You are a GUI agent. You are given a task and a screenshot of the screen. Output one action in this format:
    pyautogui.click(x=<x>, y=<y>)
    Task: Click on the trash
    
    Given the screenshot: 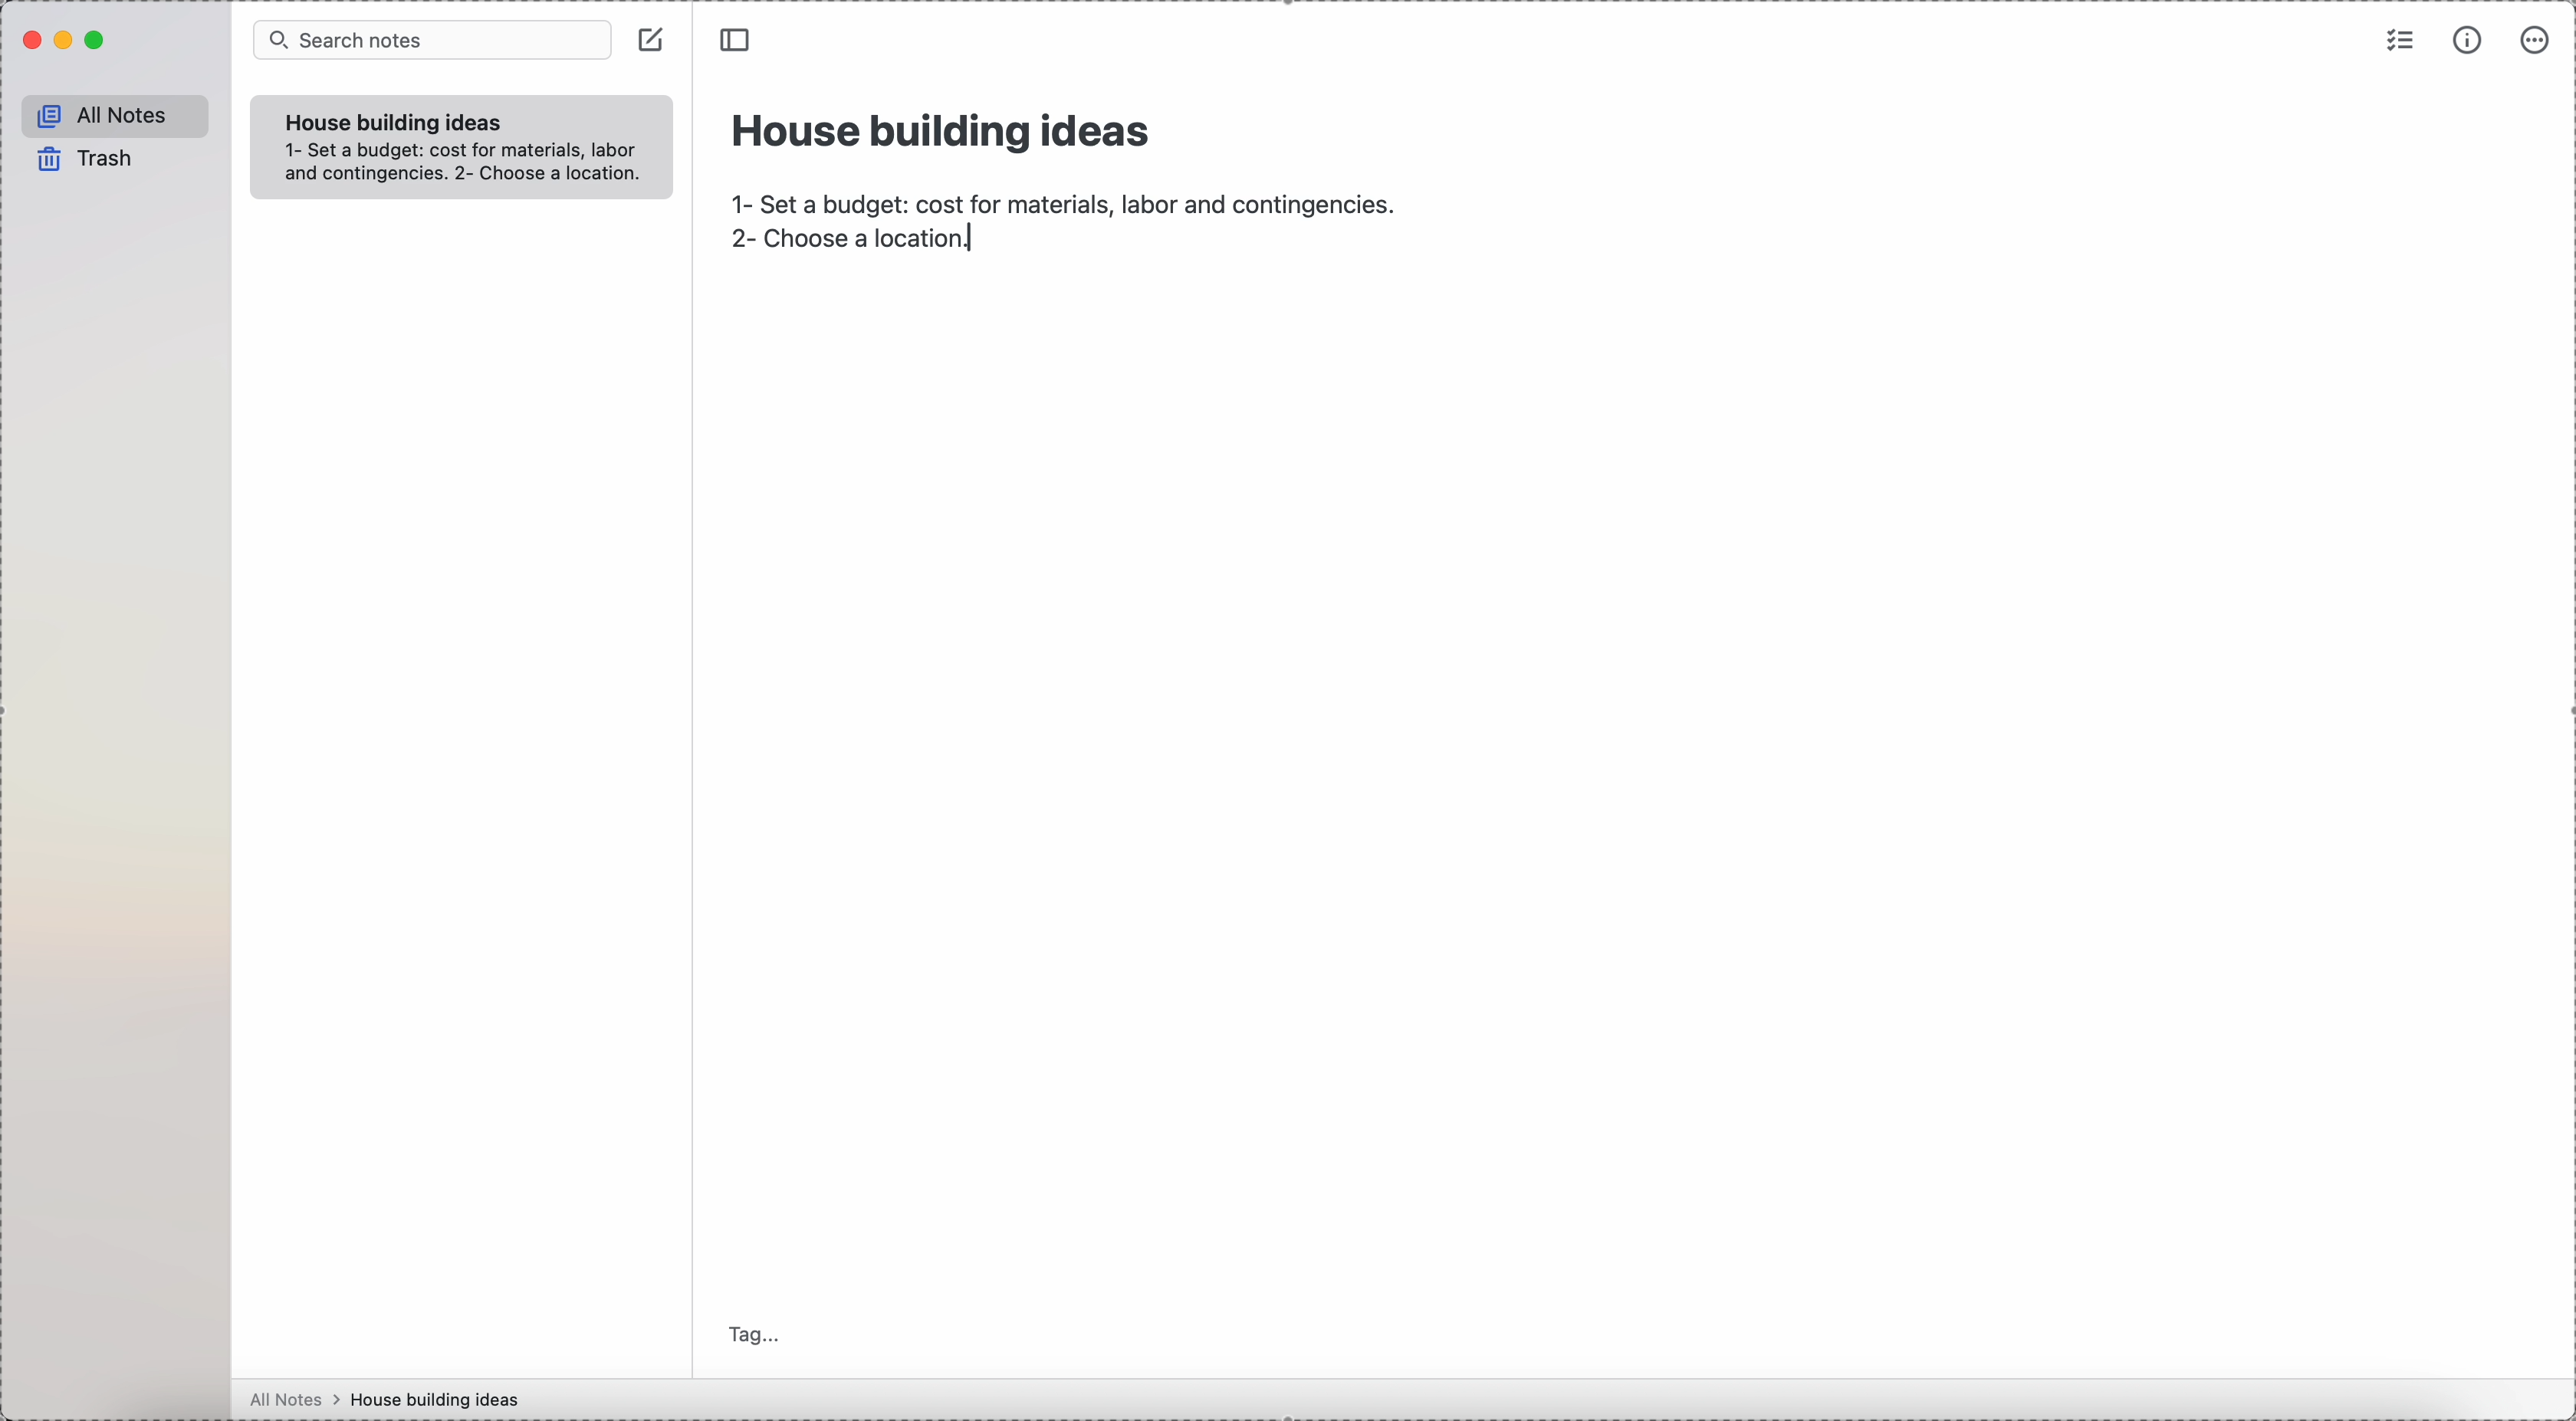 What is the action you would take?
    pyautogui.click(x=82, y=160)
    